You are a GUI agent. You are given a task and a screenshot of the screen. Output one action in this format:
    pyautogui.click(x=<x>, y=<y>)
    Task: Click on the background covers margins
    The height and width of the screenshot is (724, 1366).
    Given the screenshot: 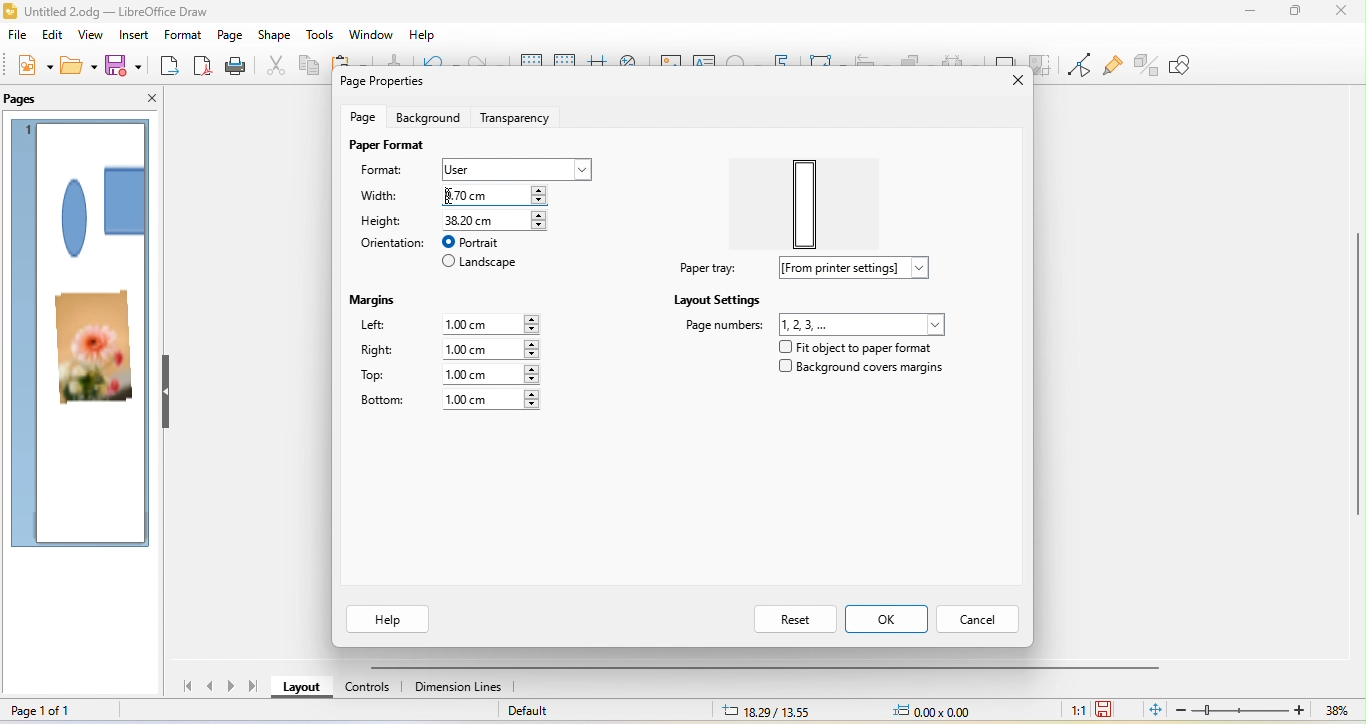 What is the action you would take?
    pyautogui.click(x=868, y=371)
    